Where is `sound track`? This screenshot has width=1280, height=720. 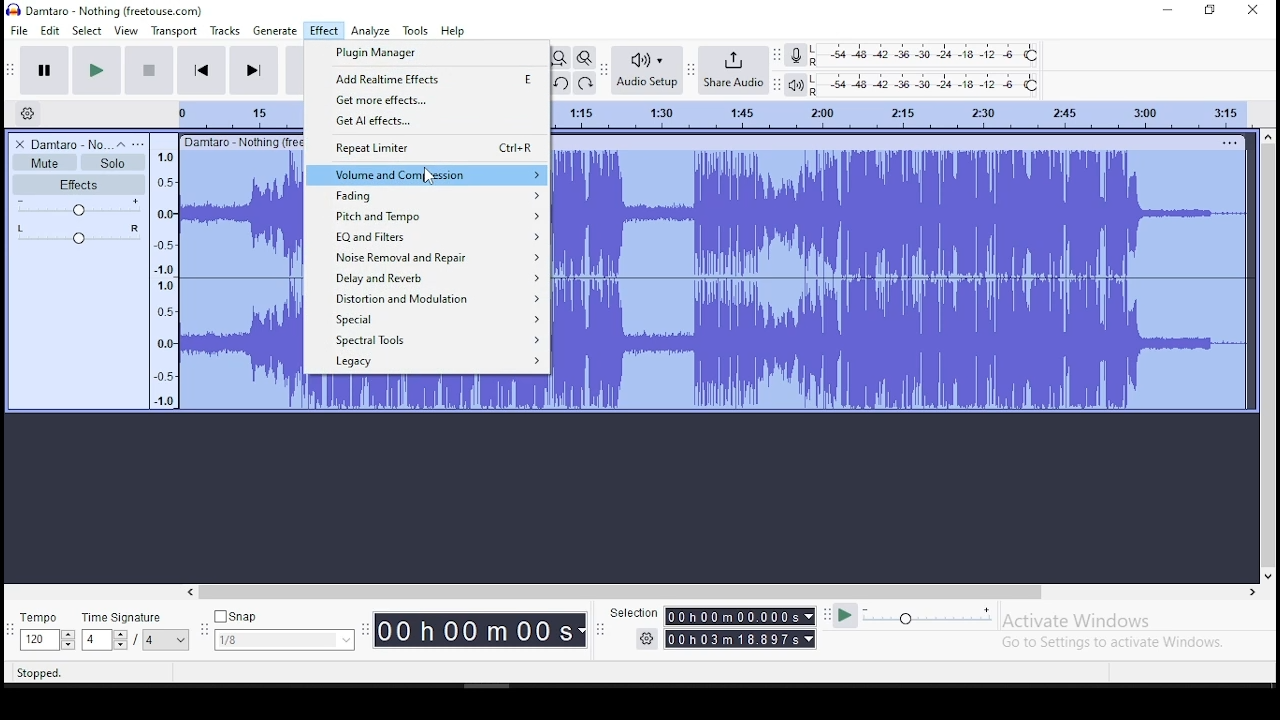
sound track is located at coordinates (899, 279).